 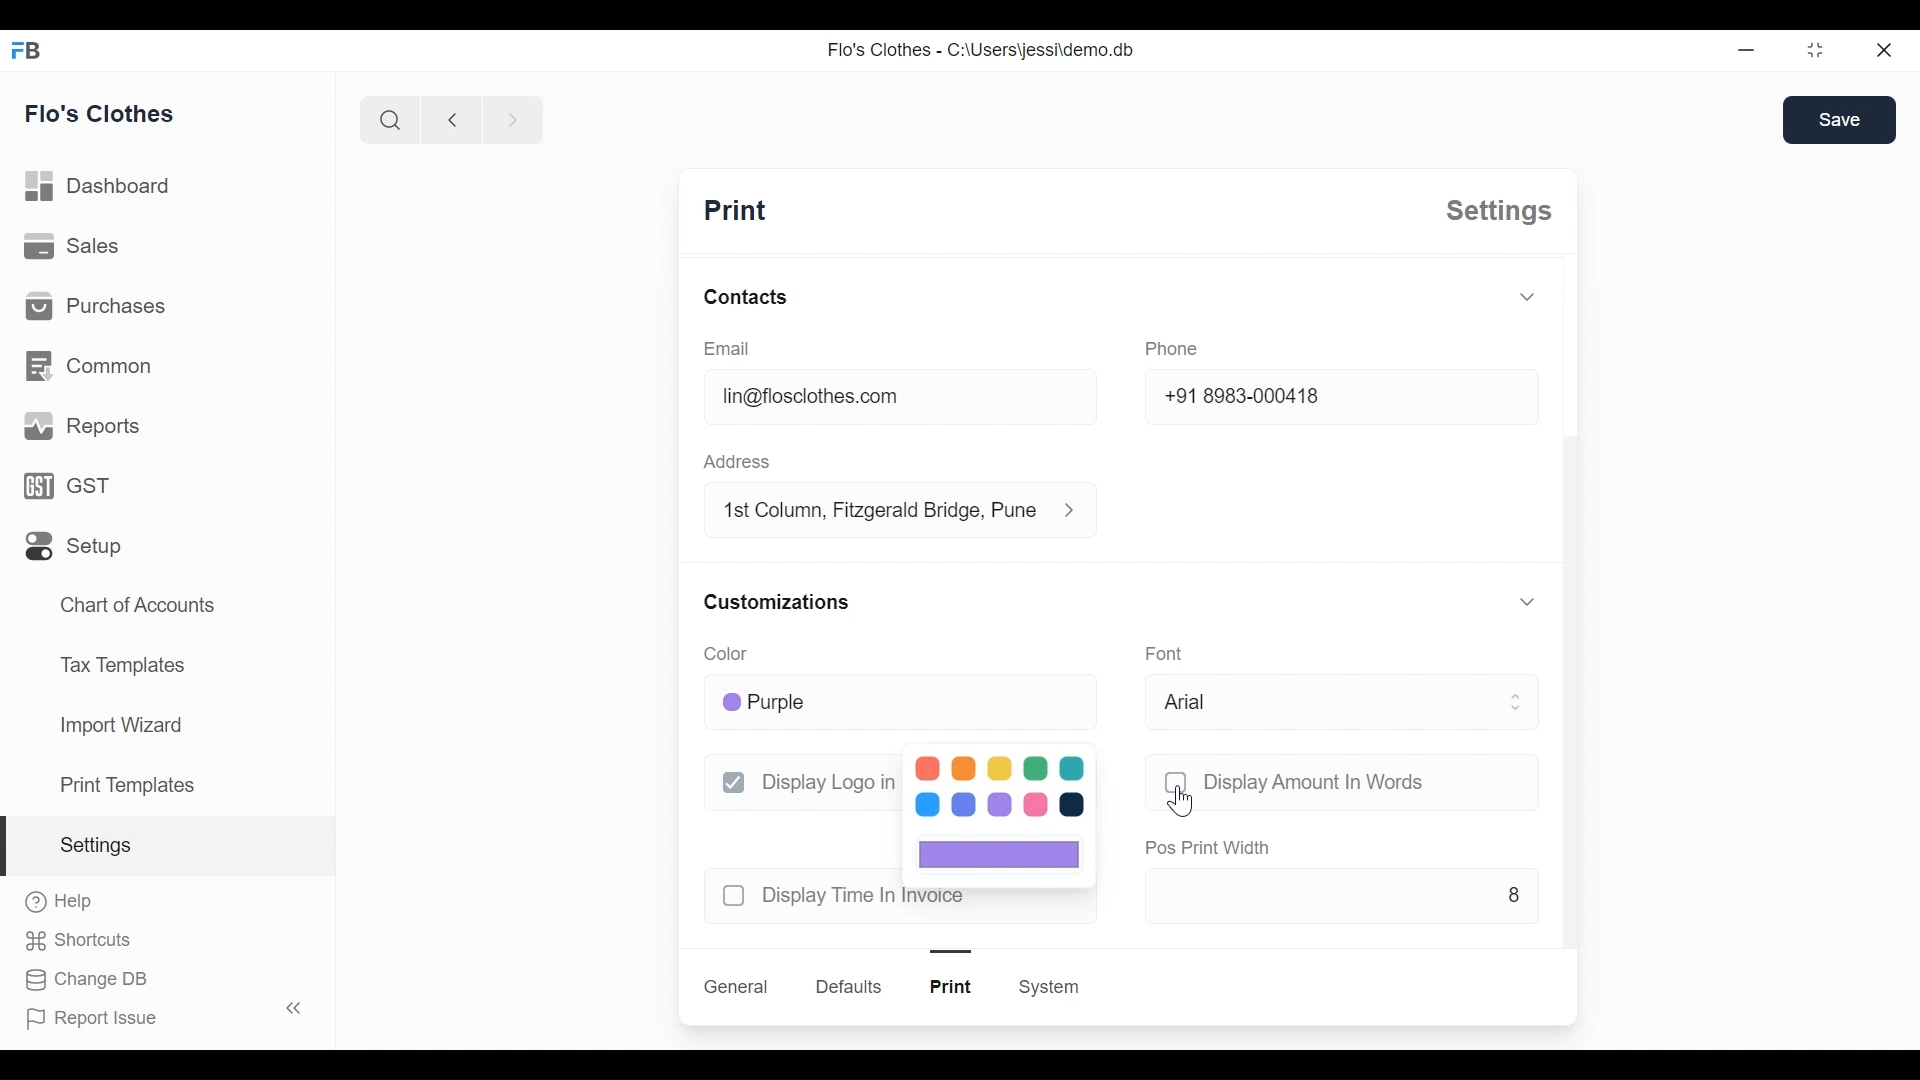 What do you see at coordinates (927, 804) in the screenshot?
I see `color 6` at bounding box center [927, 804].